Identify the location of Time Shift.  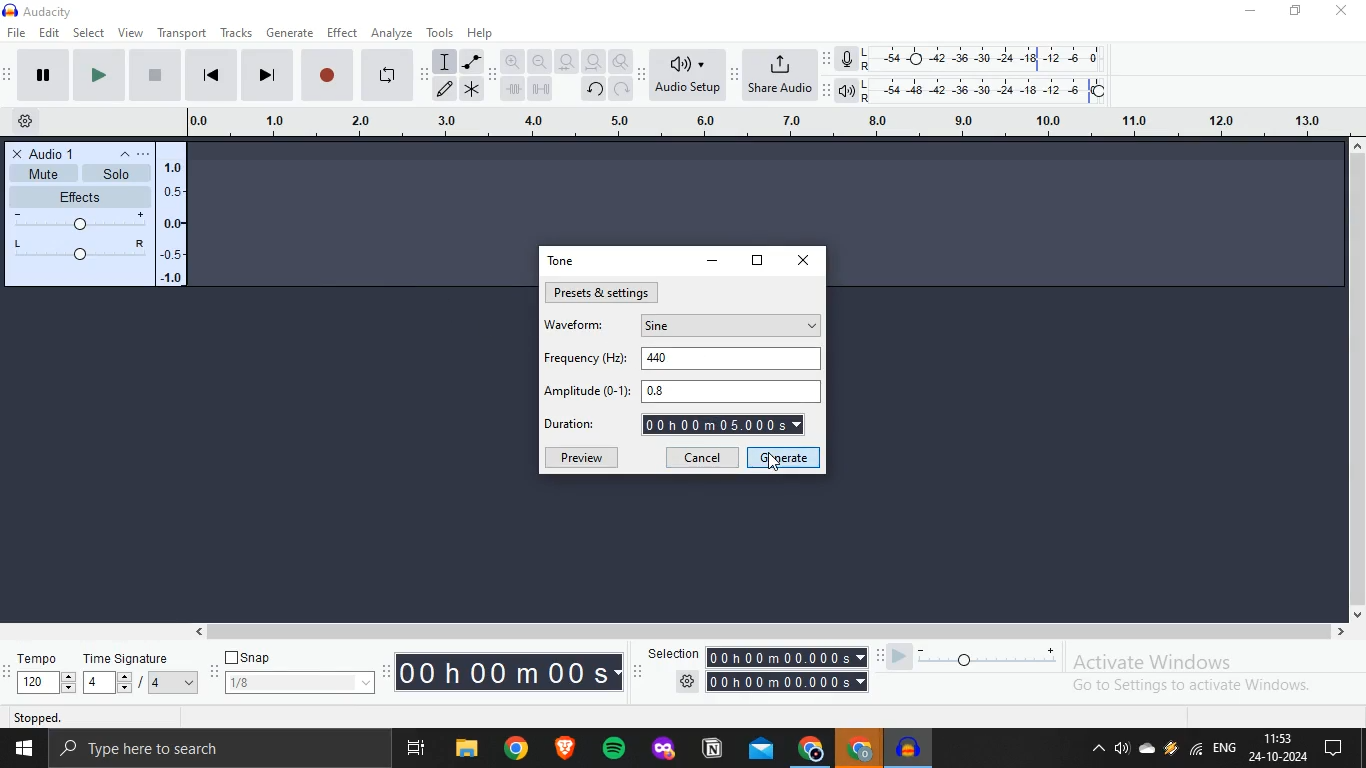
(513, 89).